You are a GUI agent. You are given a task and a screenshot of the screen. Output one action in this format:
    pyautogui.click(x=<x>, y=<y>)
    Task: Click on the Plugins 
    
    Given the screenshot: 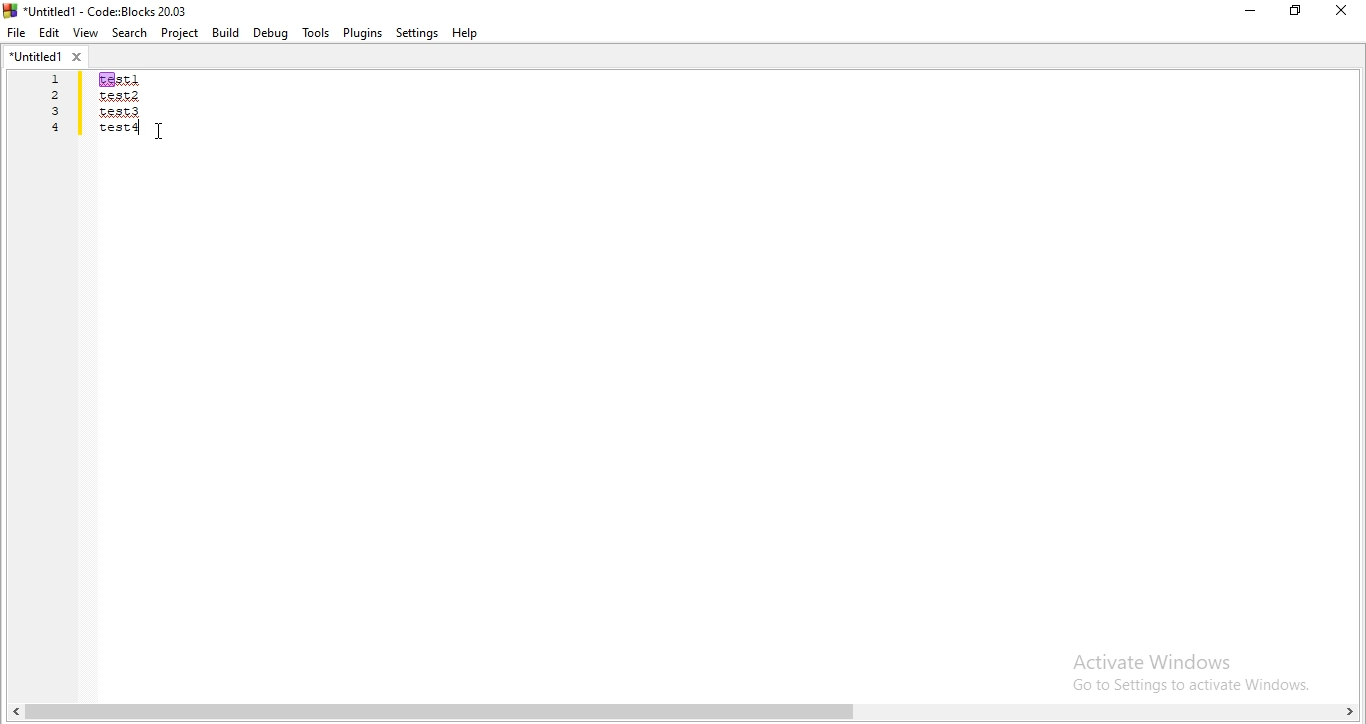 What is the action you would take?
    pyautogui.click(x=362, y=32)
    